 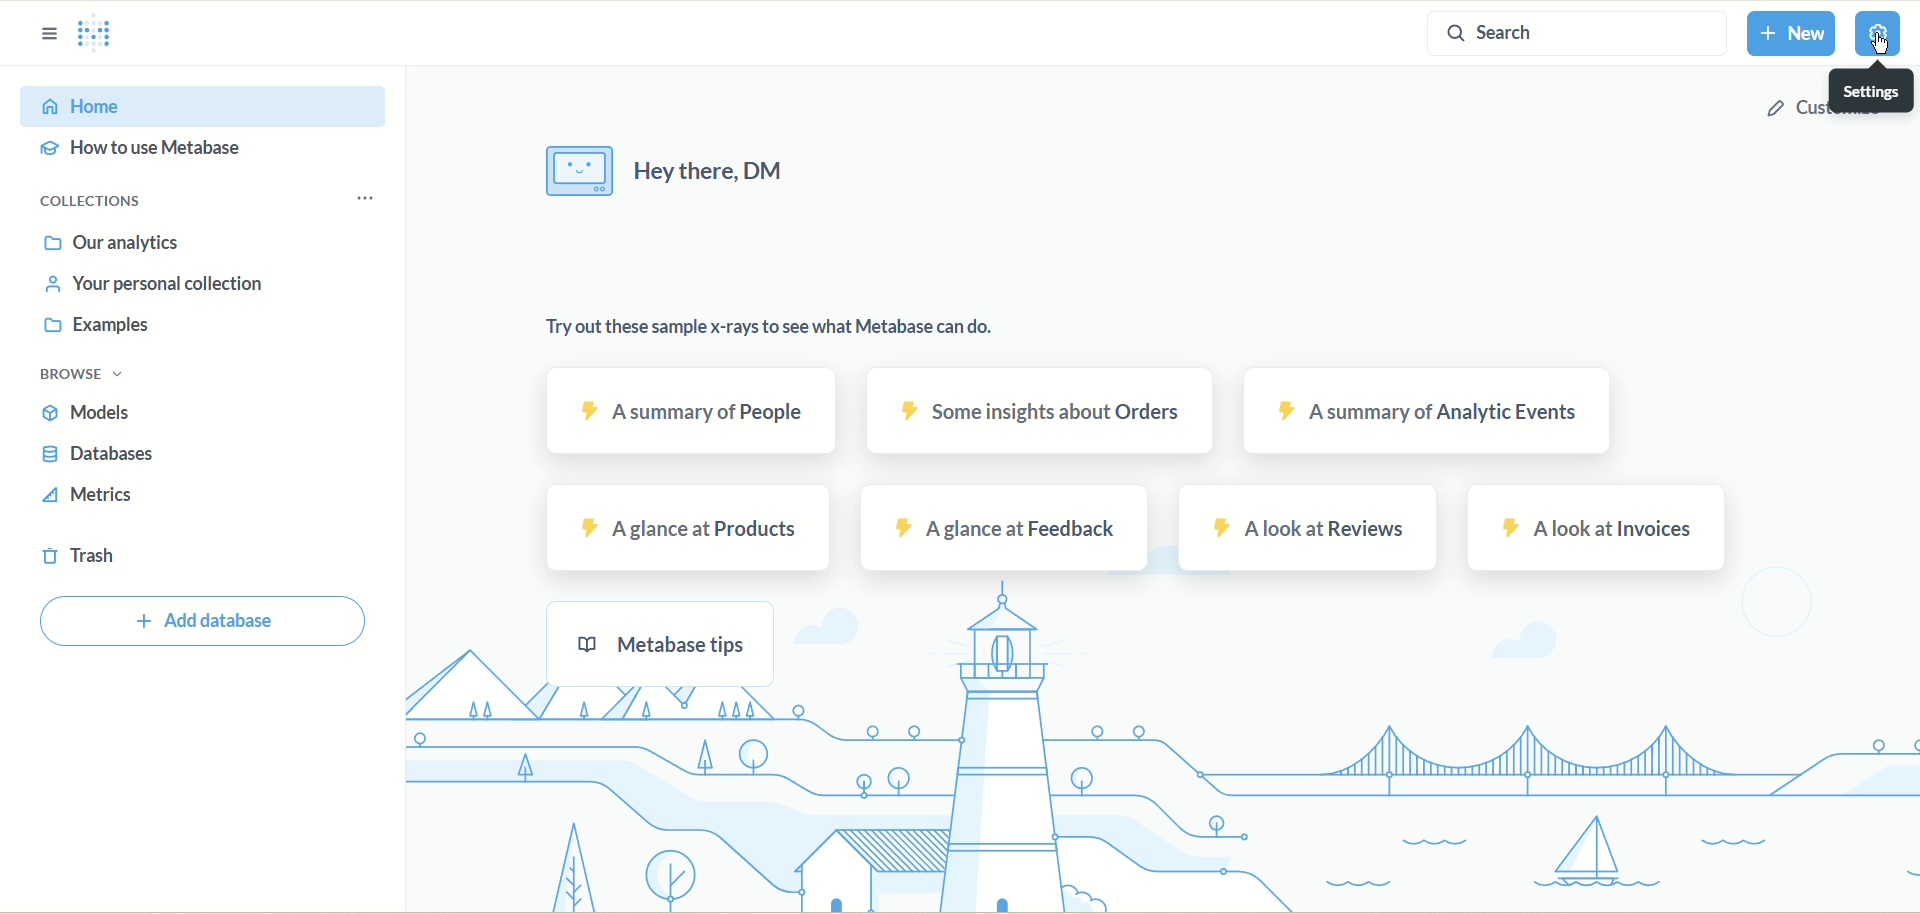 What do you see at coordinates (1574, 37) in the screenshot?
I see `Search` at bounding box center [1574, 37].